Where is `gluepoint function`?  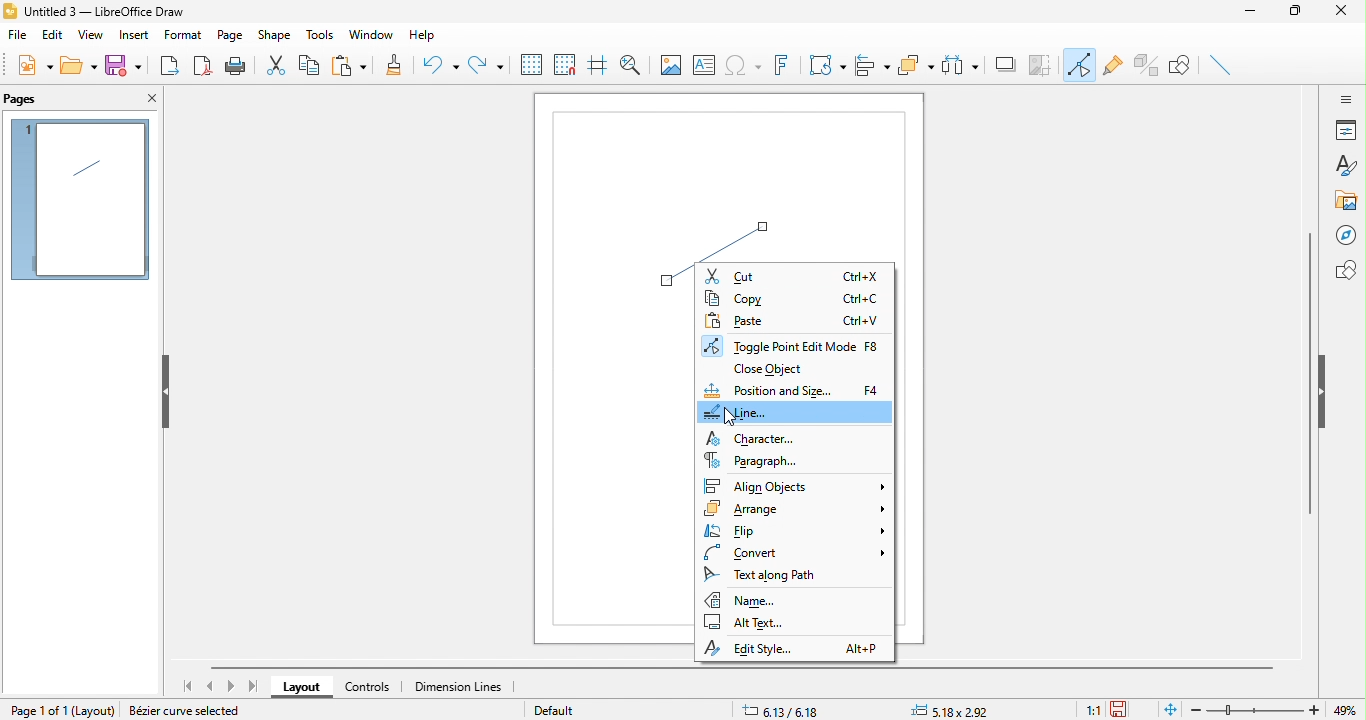 gluepoint function is located at coordinates (1114, 67).